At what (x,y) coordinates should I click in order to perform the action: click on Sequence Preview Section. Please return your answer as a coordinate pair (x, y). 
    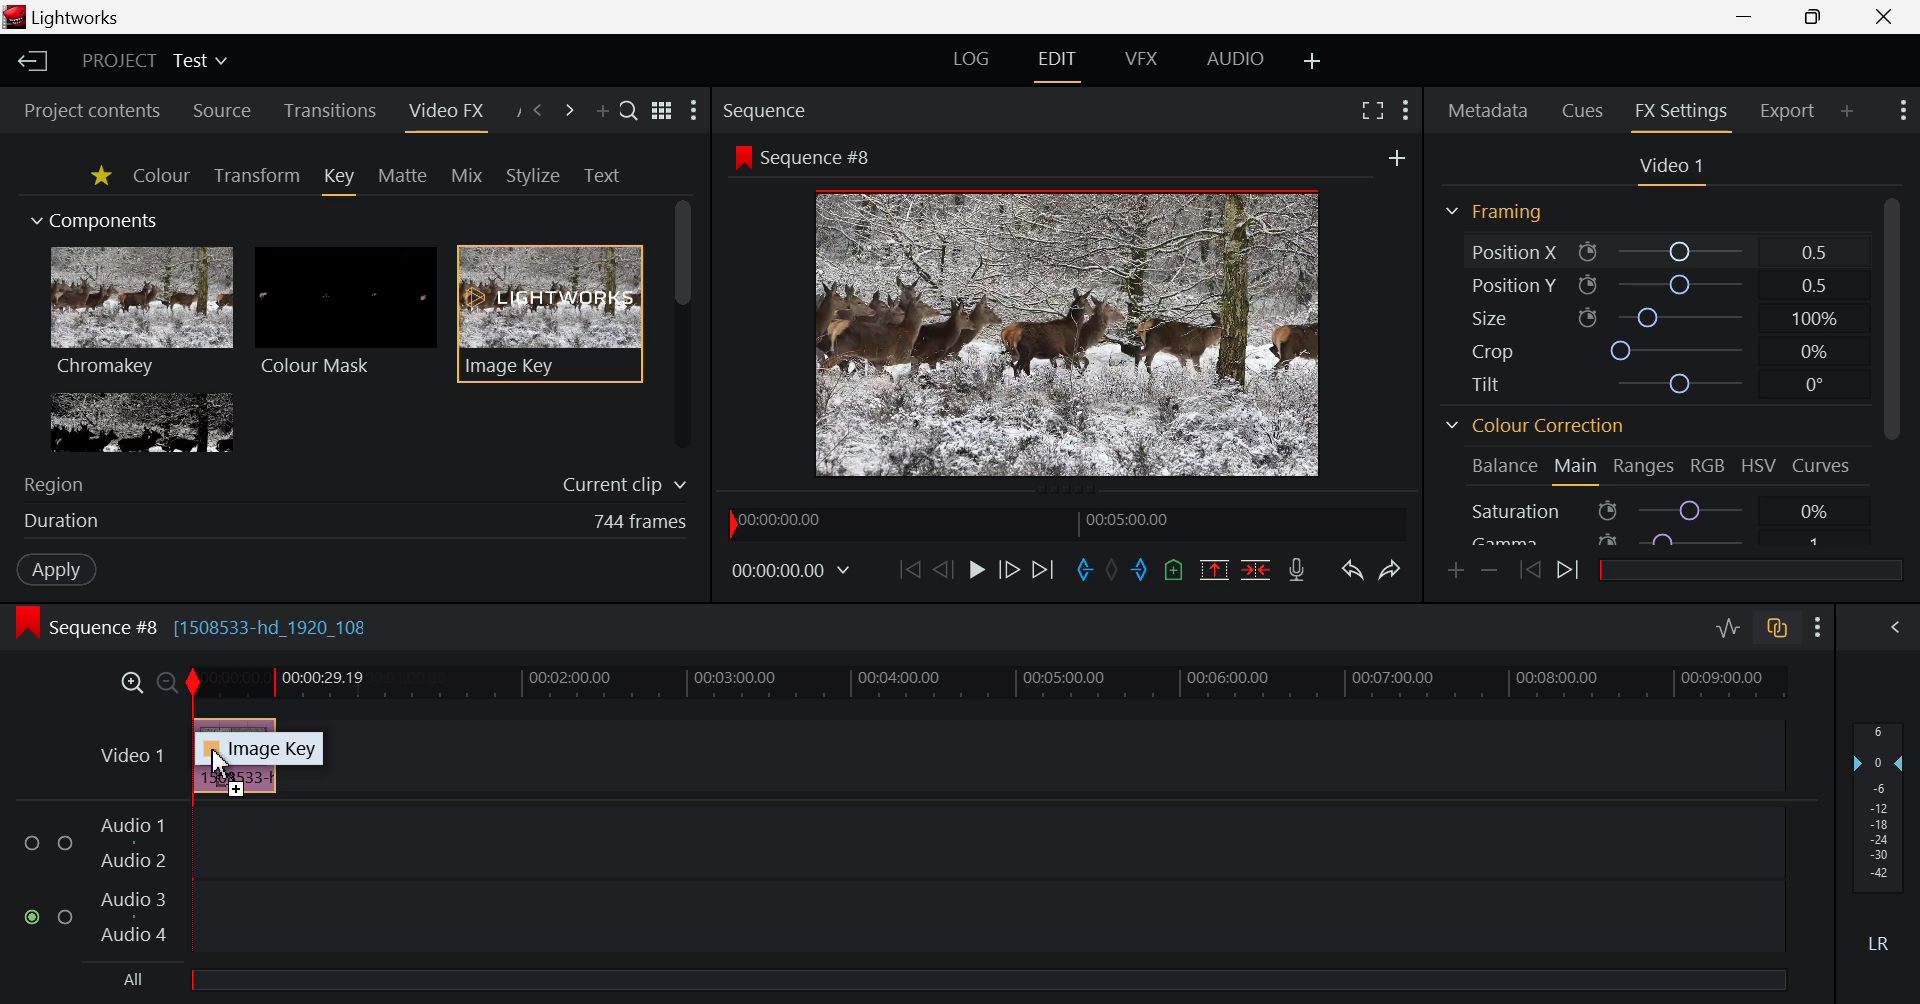
    Looking at the image, I should click on (773, 109).